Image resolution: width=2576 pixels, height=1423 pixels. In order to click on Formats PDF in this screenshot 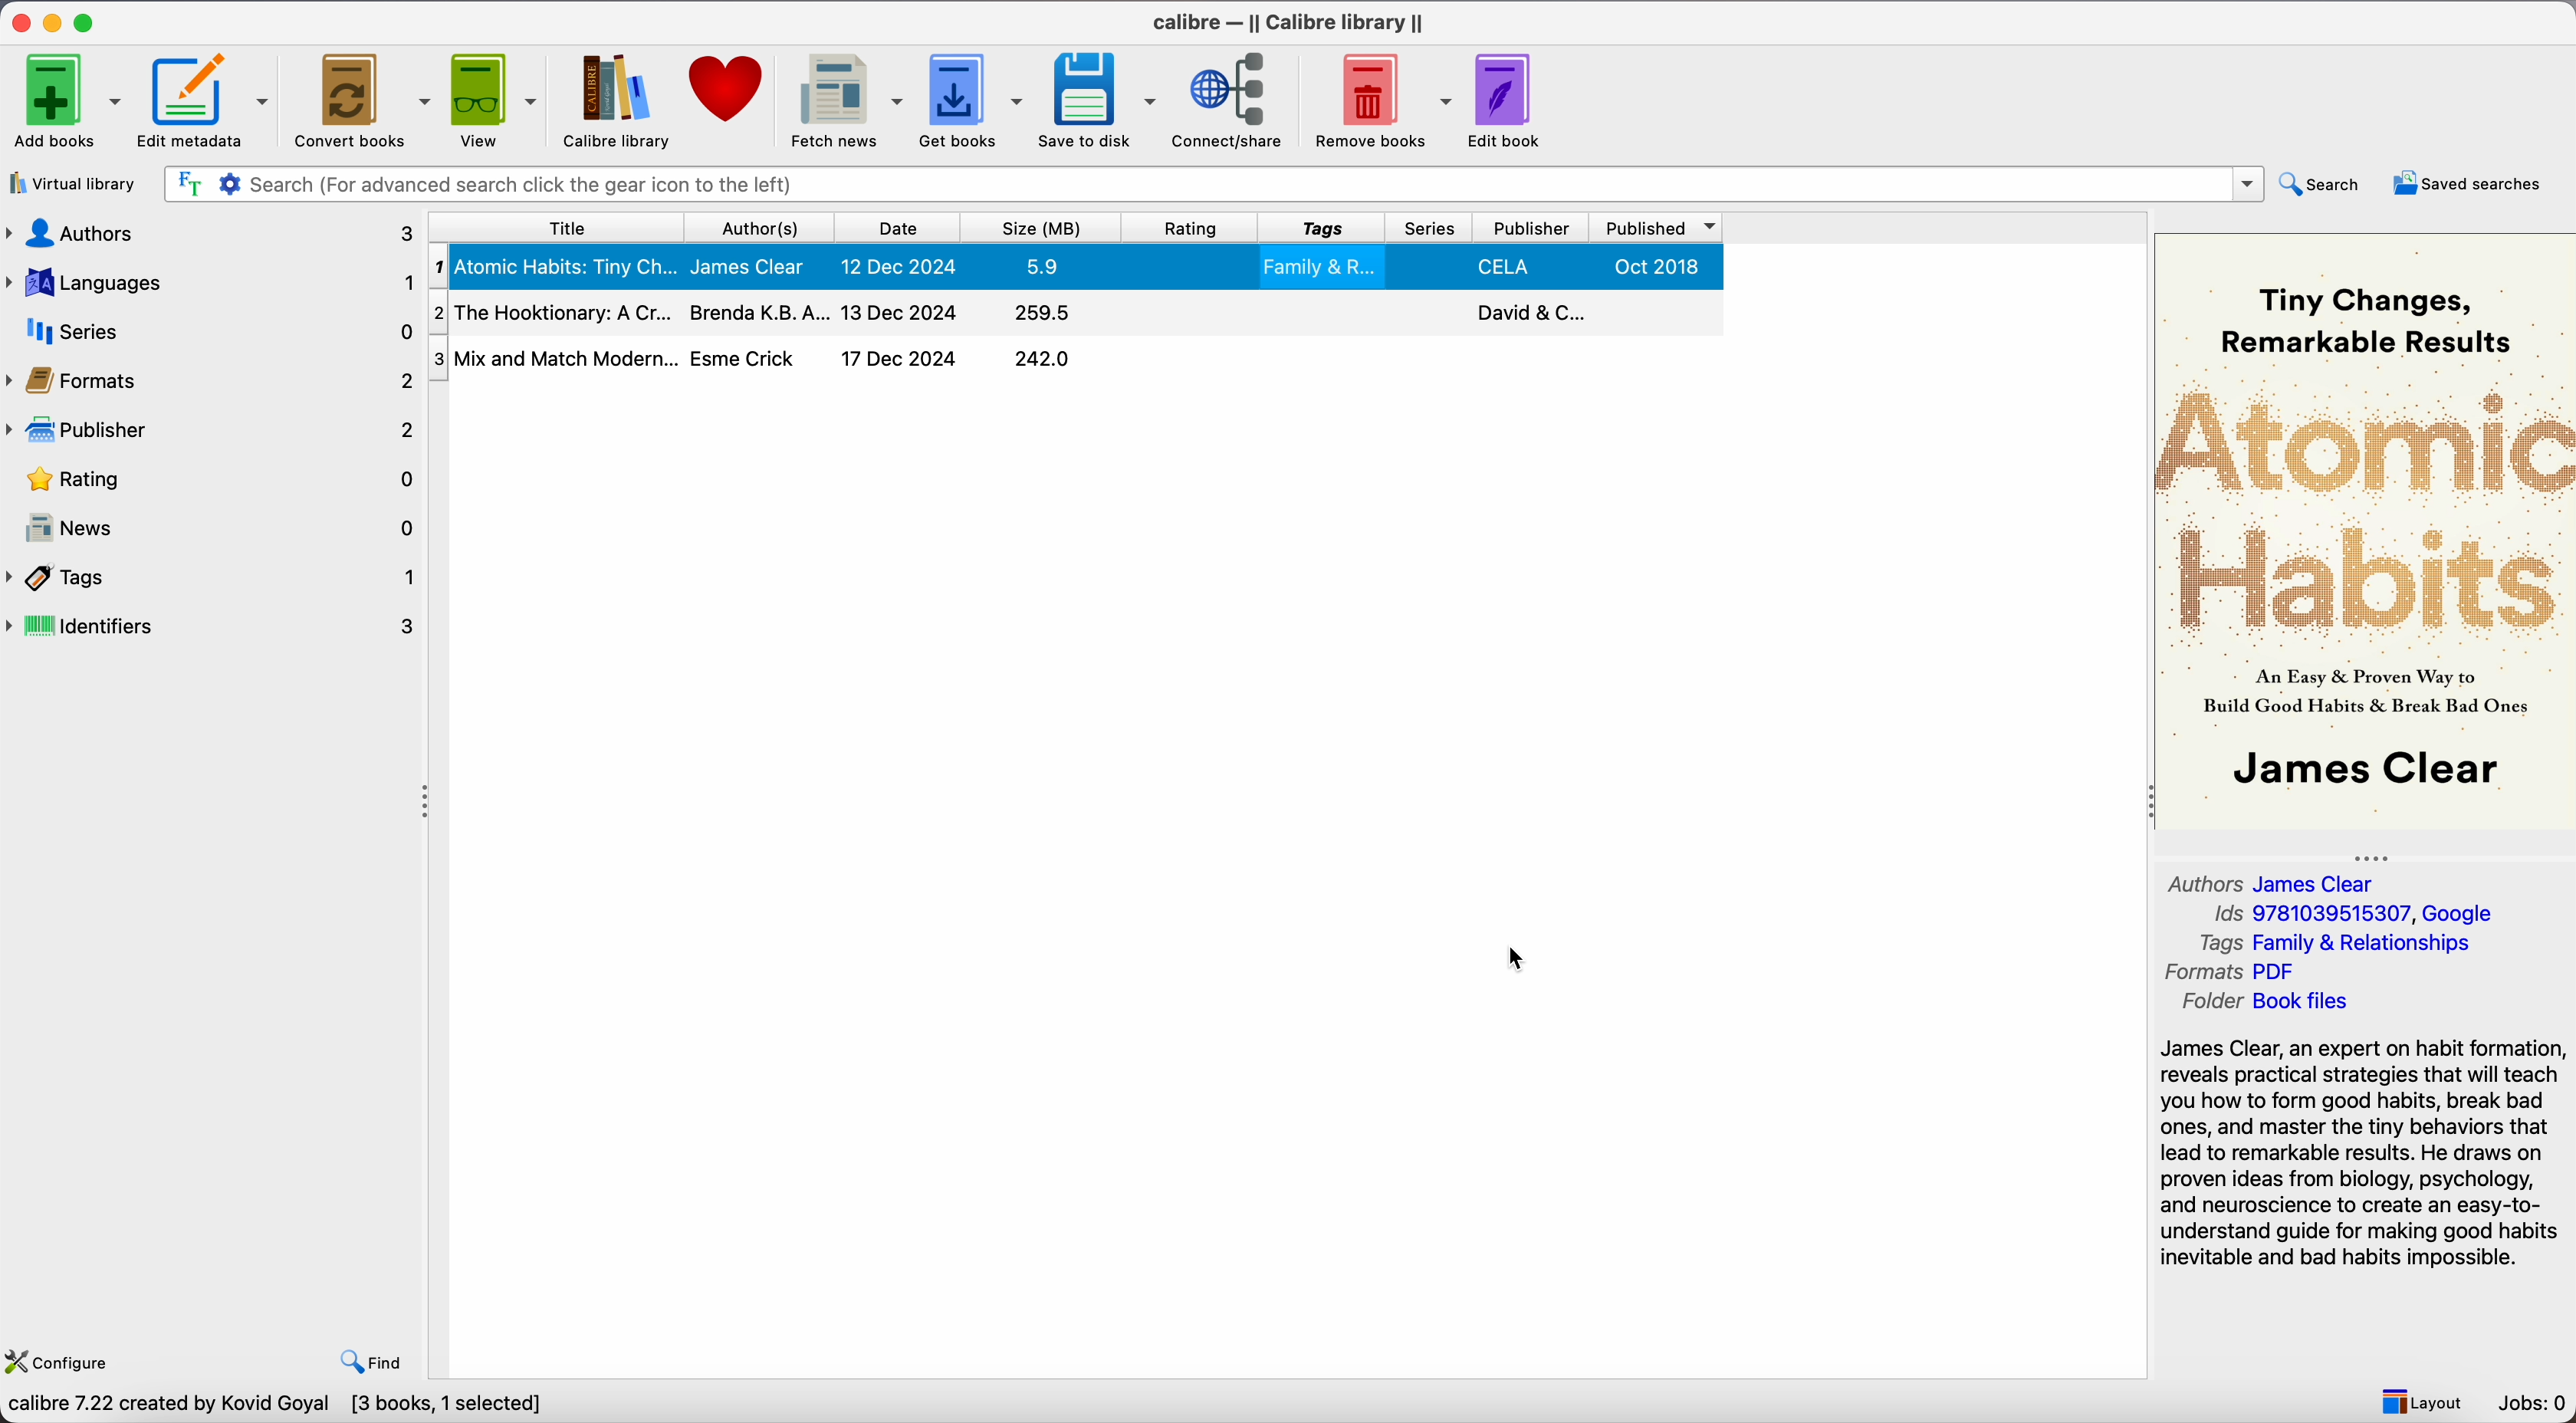, I will do `click(2236, 972)`.